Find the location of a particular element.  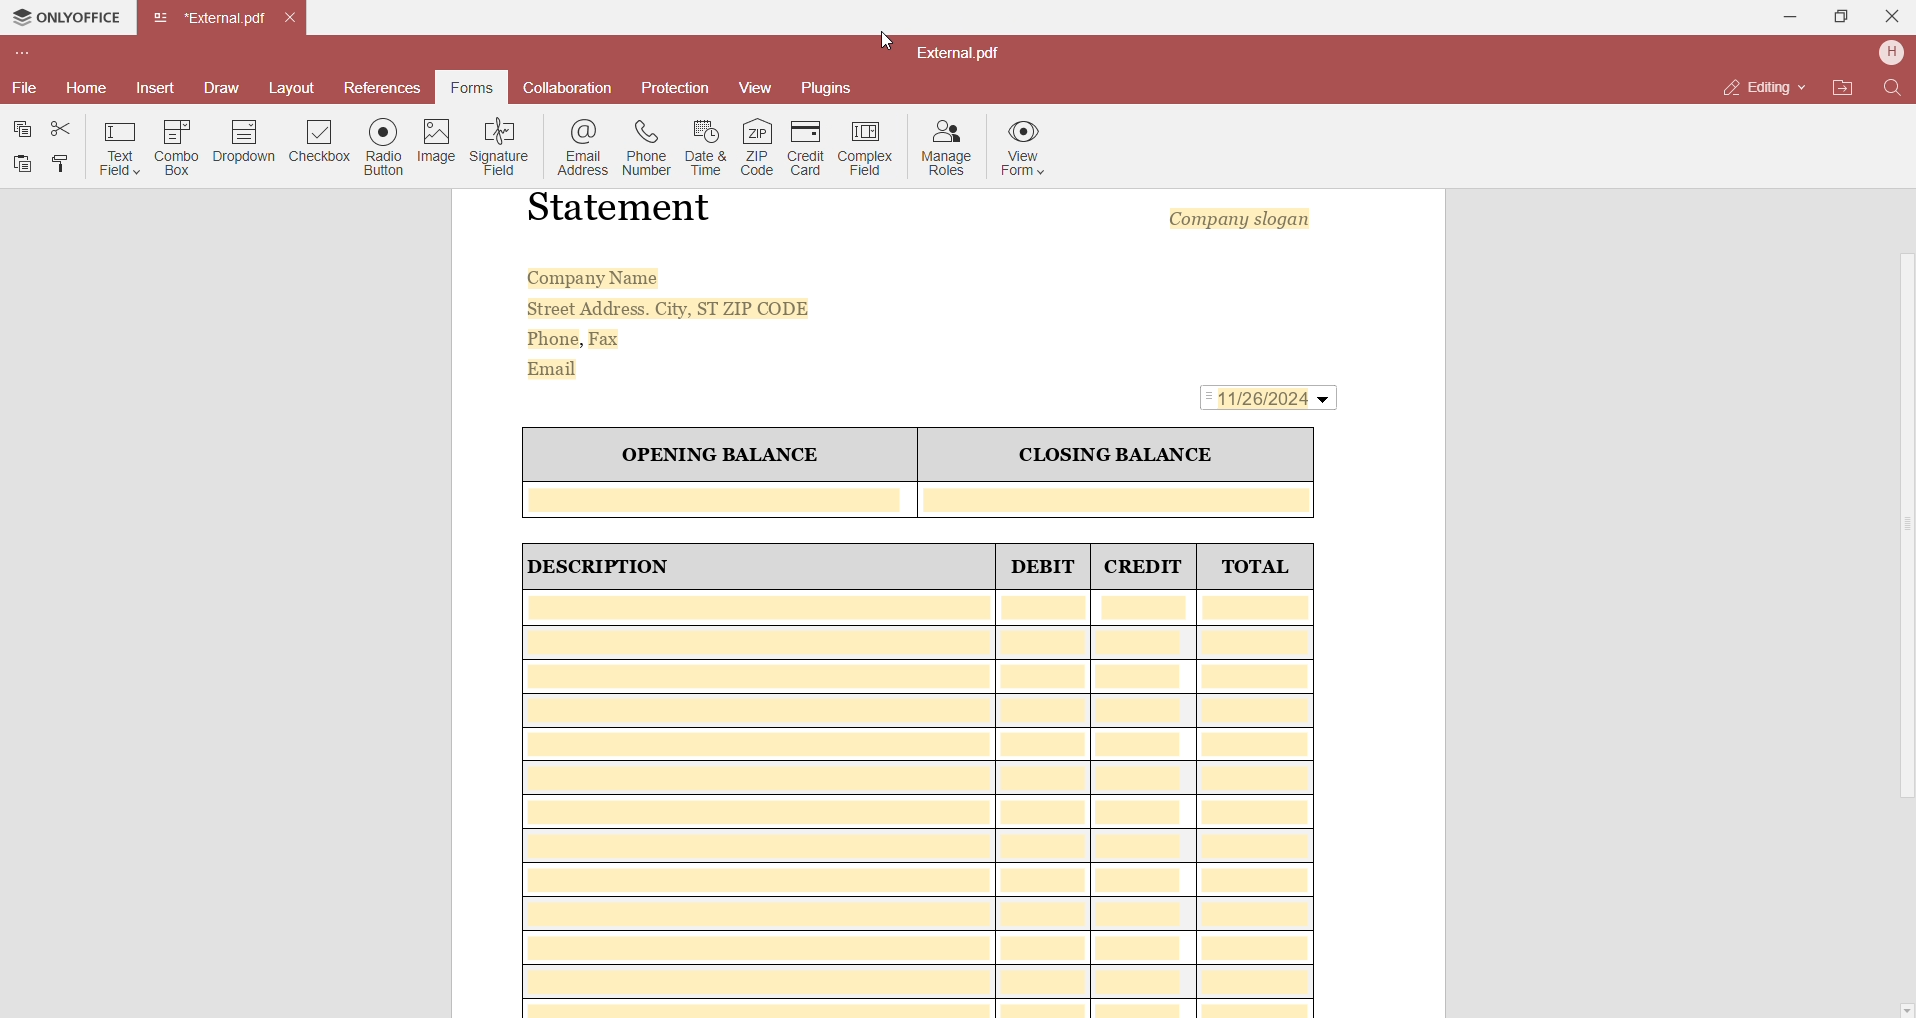

Cut is located at coordinates (60, 126).